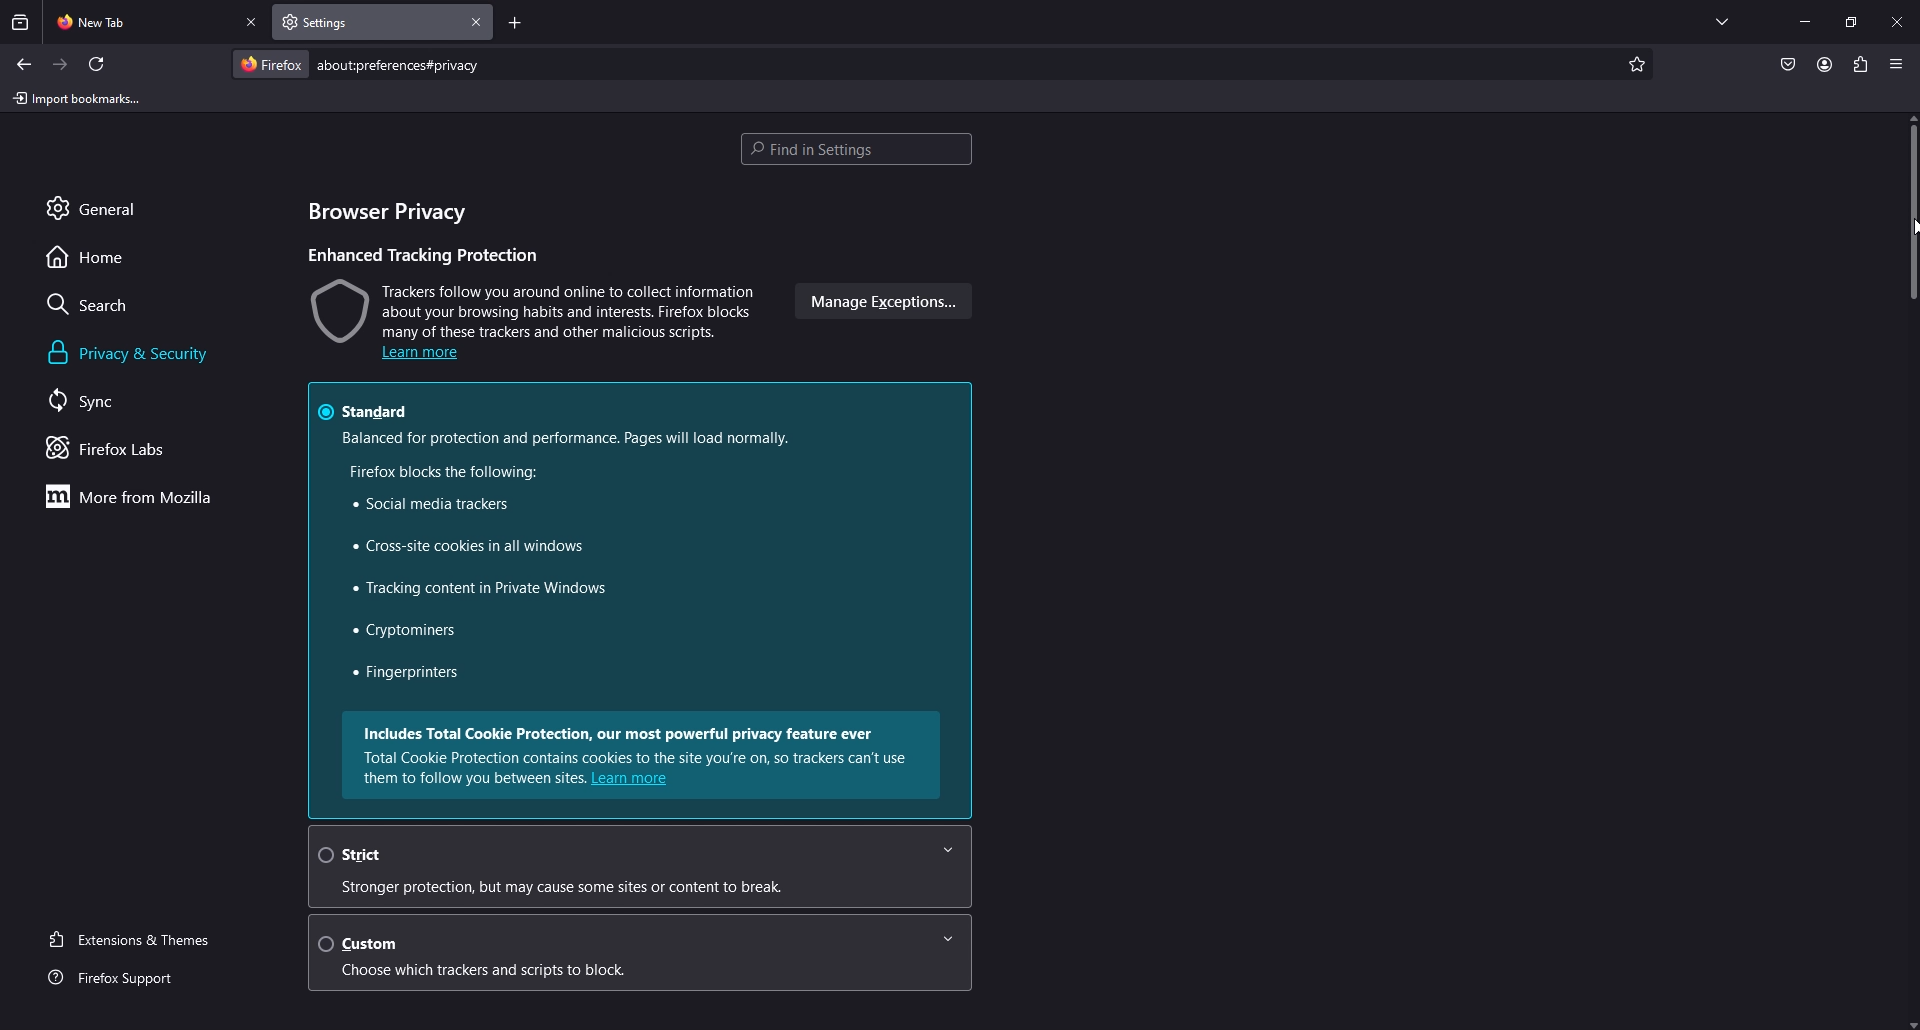  Describe the element at coordinates (594, 887) in the screenshot. I see `| Stronger protection, but may cause some sites or content to break.` at that location.